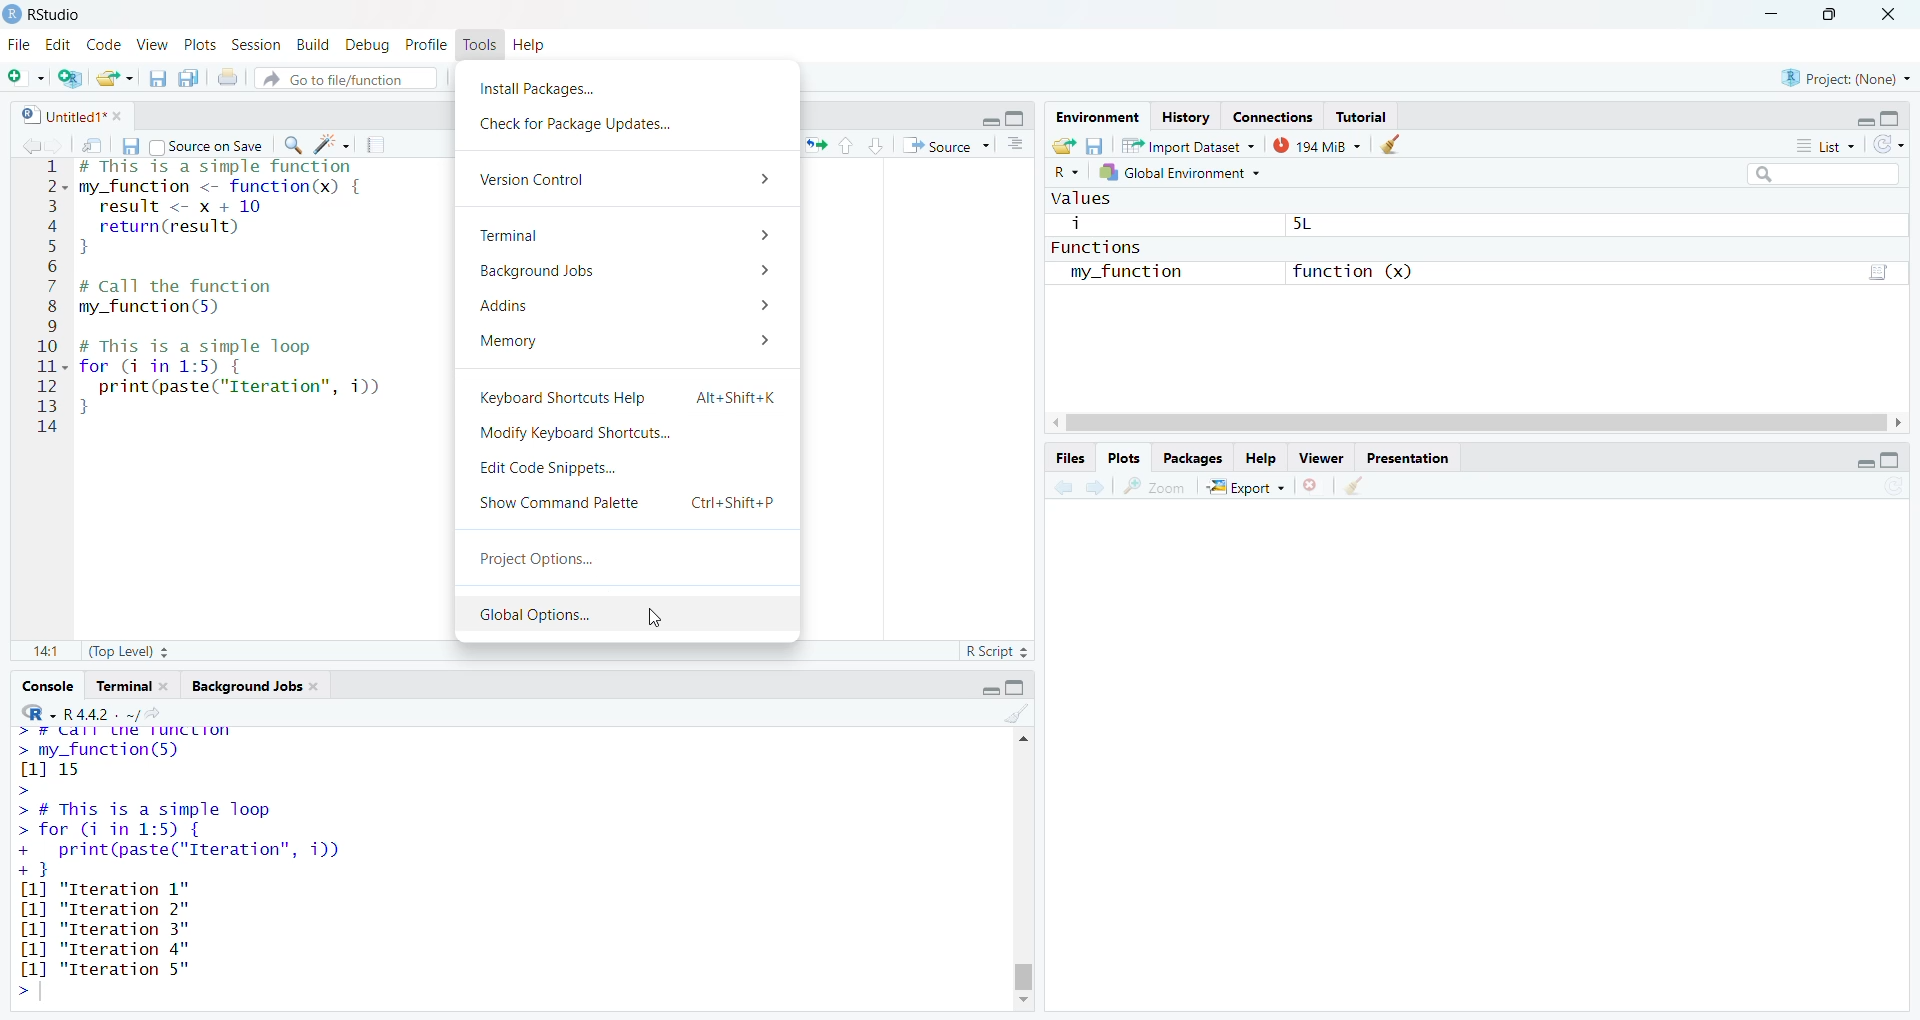  Describe the element at coordinates (1859, 117) in the screenshot. I see `minimize` at that location.